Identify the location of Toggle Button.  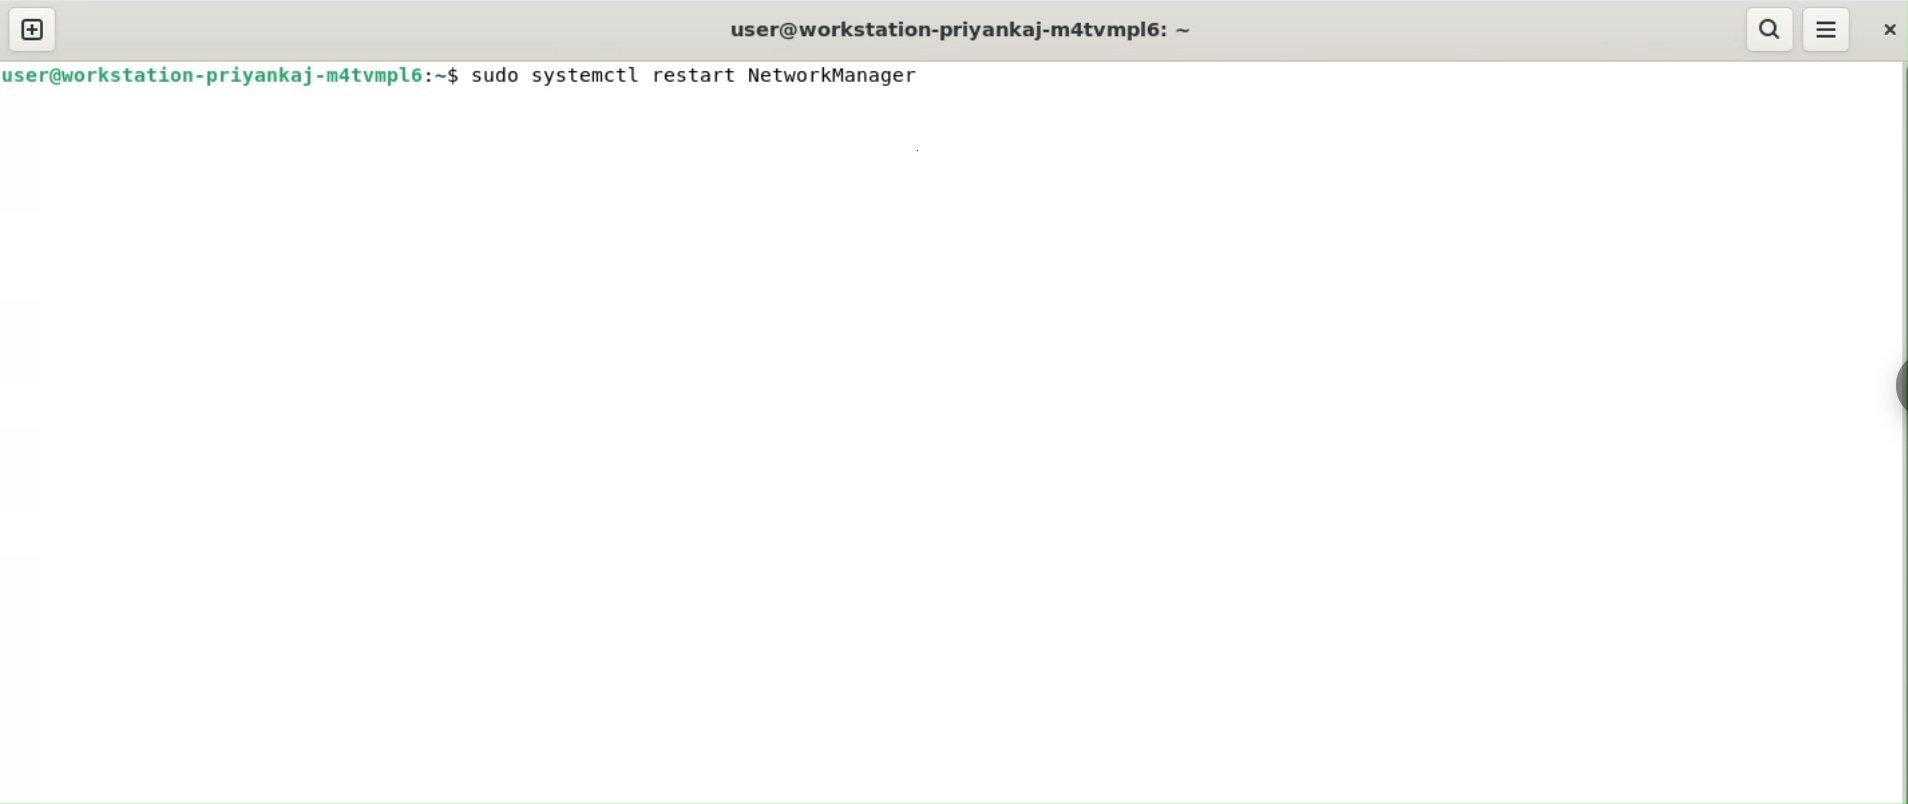
(1894, 379).